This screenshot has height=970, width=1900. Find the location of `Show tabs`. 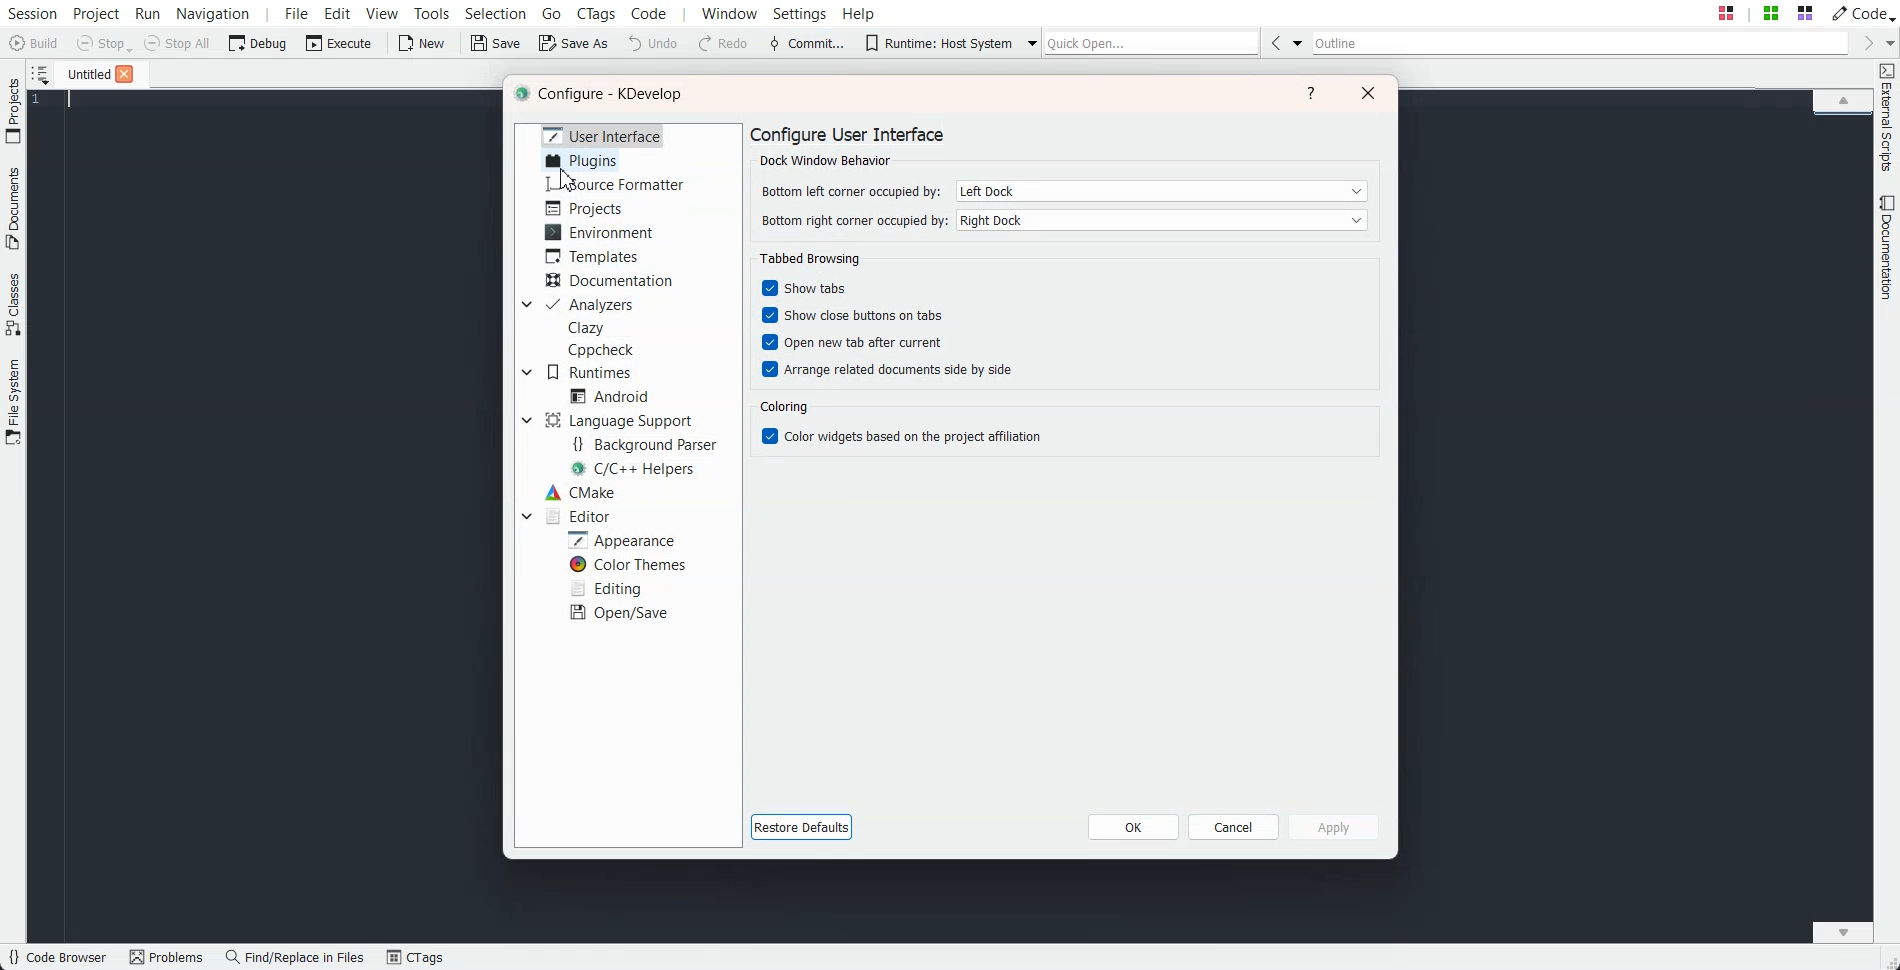

Show tabs is located at coordinates (806, 288).